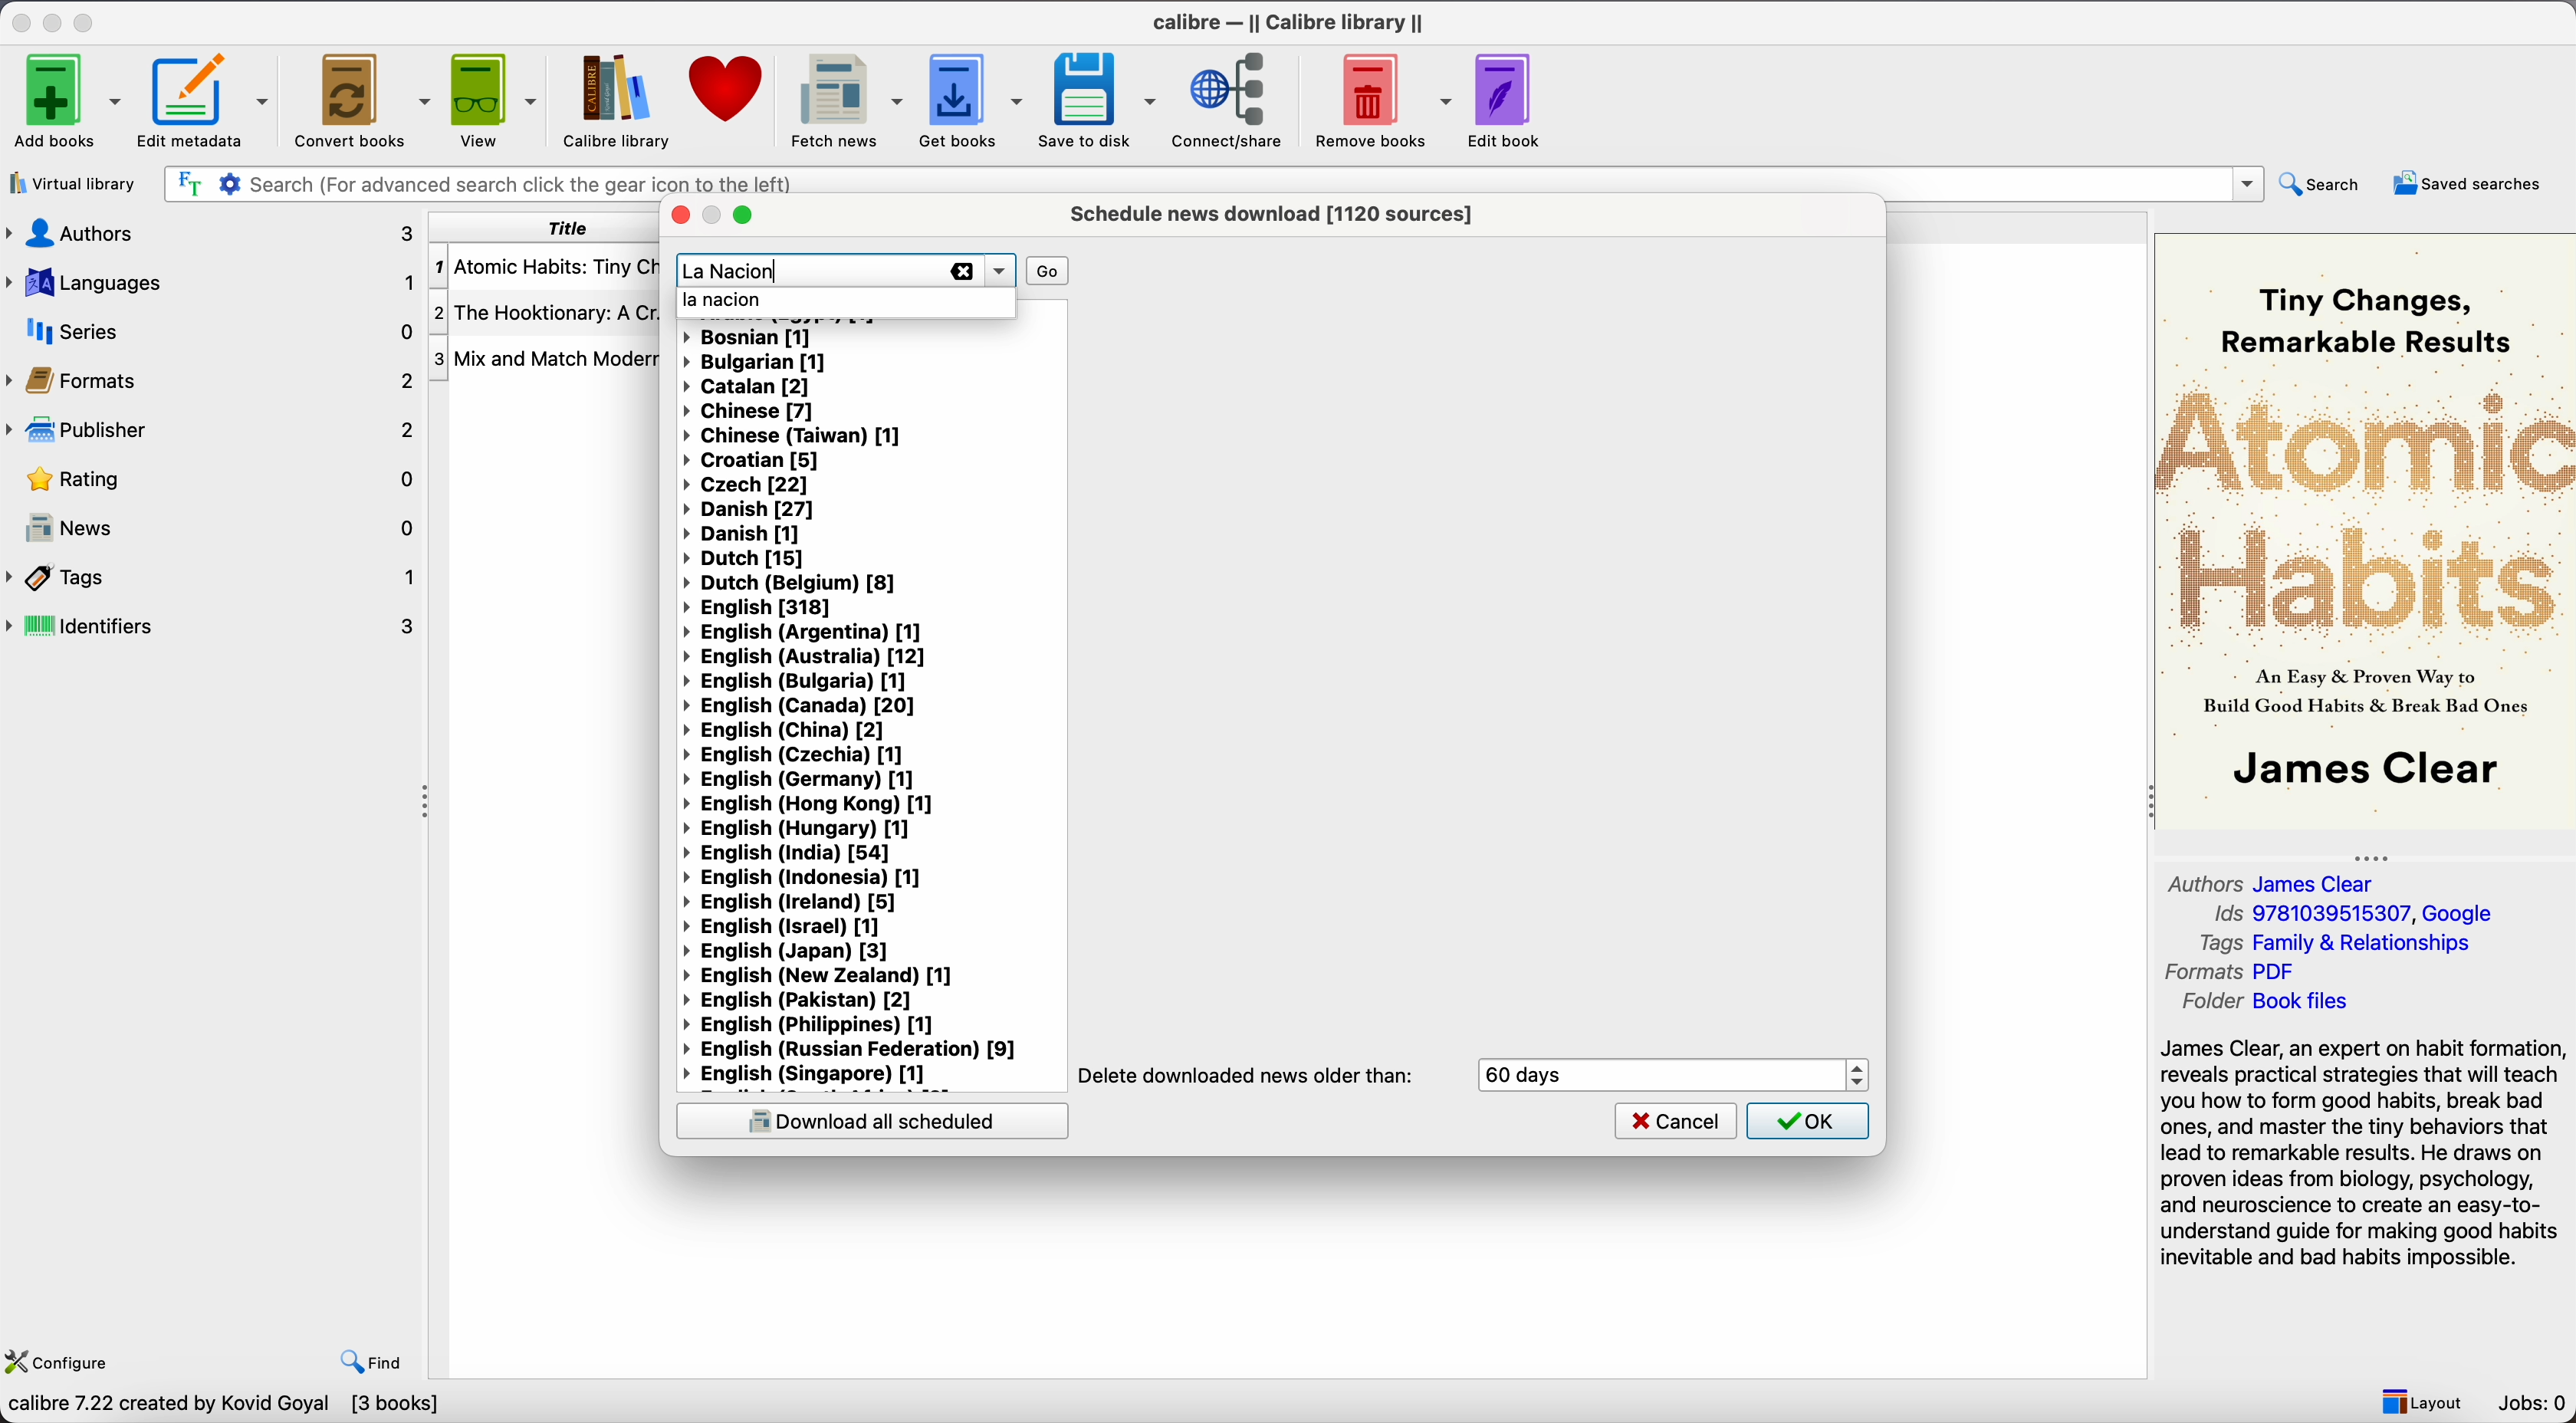 The height and width of the screenshot is (1423, 2576). I want to click on English (Russian Federation) [9], so click(853, 1049).